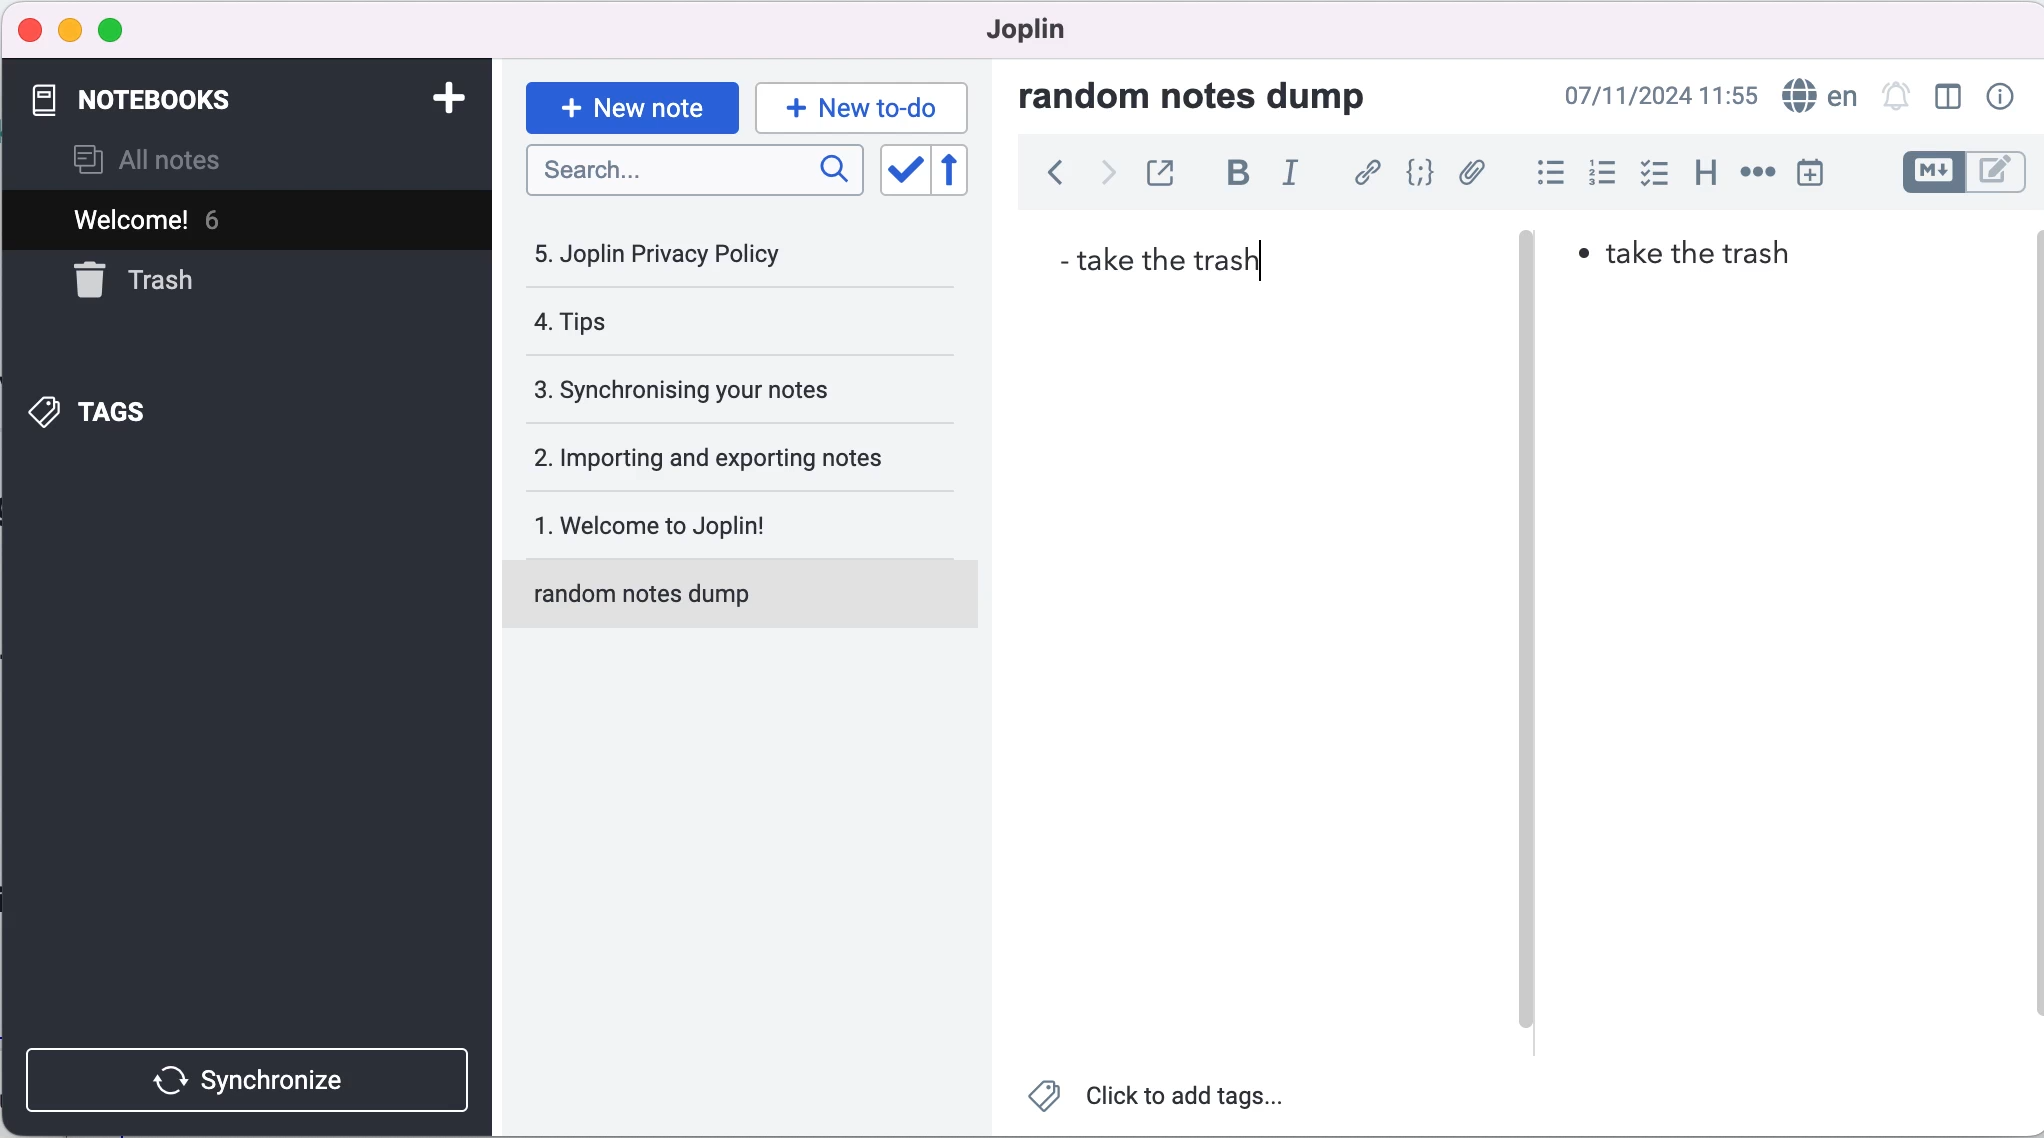 This screenshot has width=2044, height=1138. What do you see at coordinates (1699, 175) in the screenshot?
I see `heading` at bounding box center [1699, 175].